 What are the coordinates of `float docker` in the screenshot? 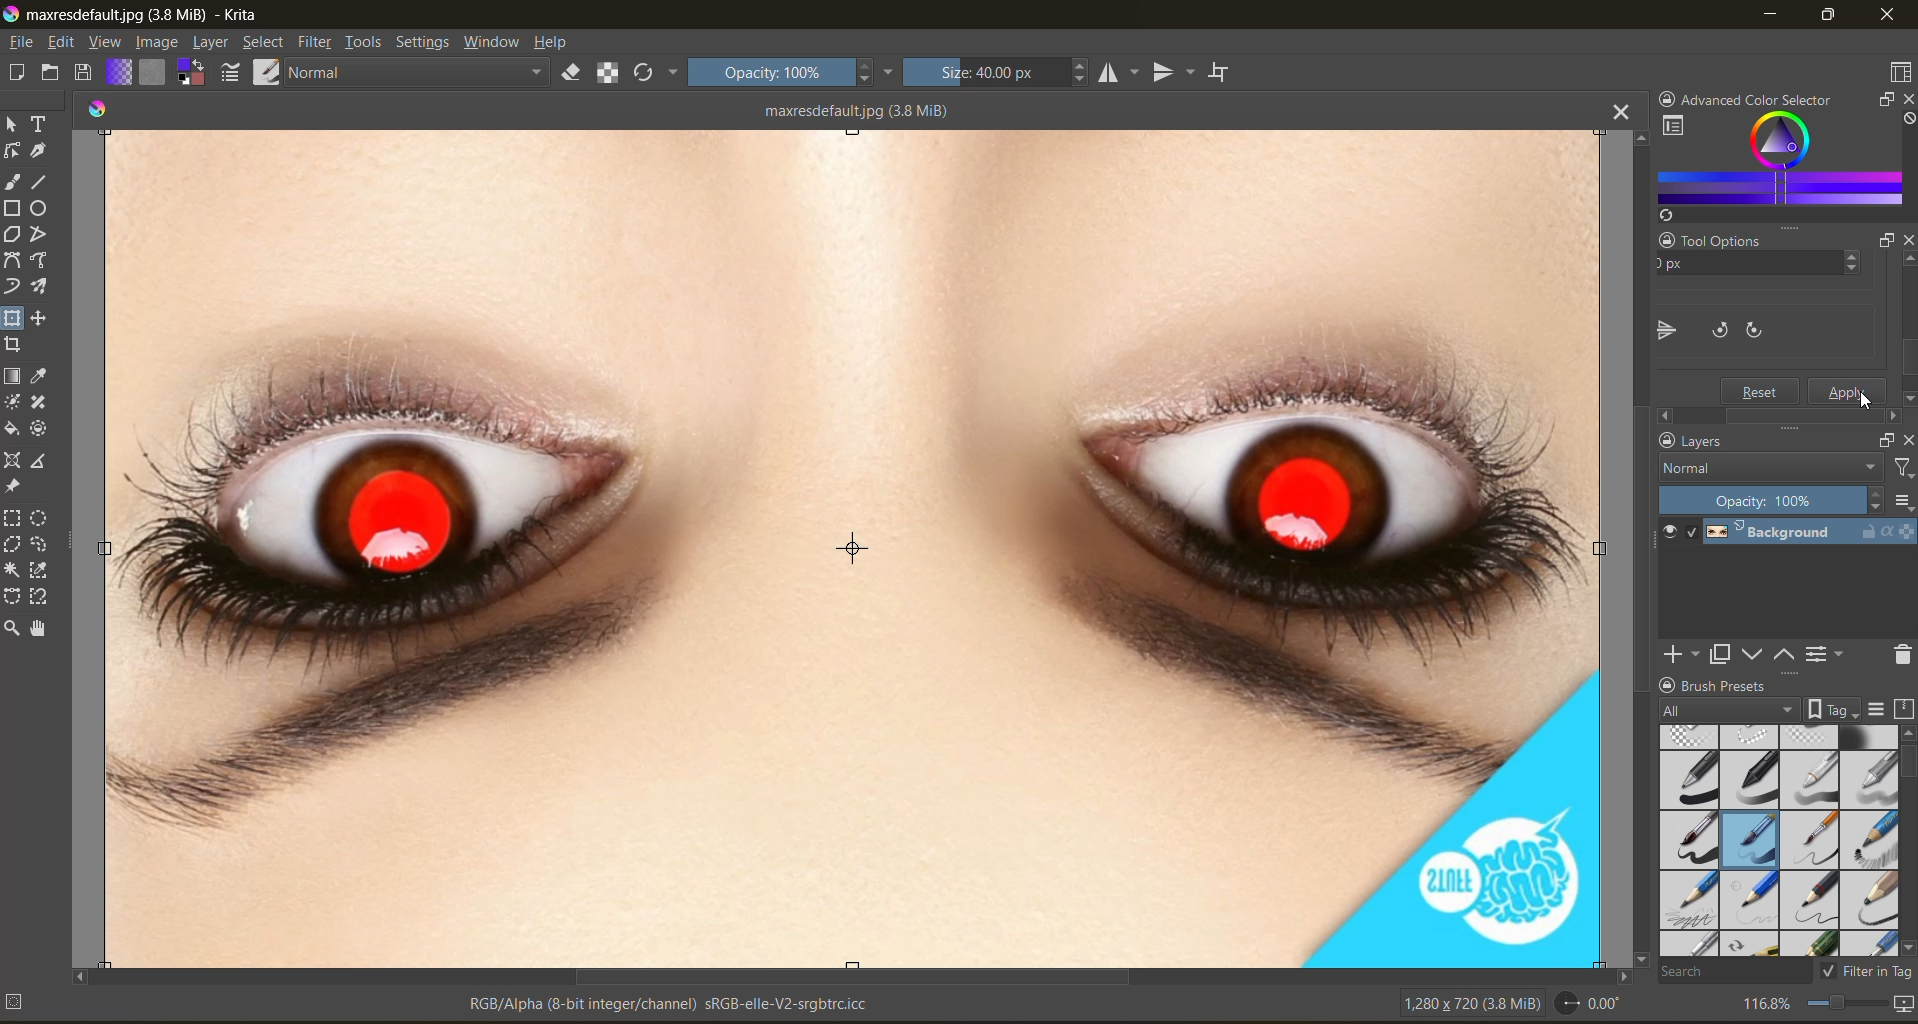 It's located at (1880, 101).